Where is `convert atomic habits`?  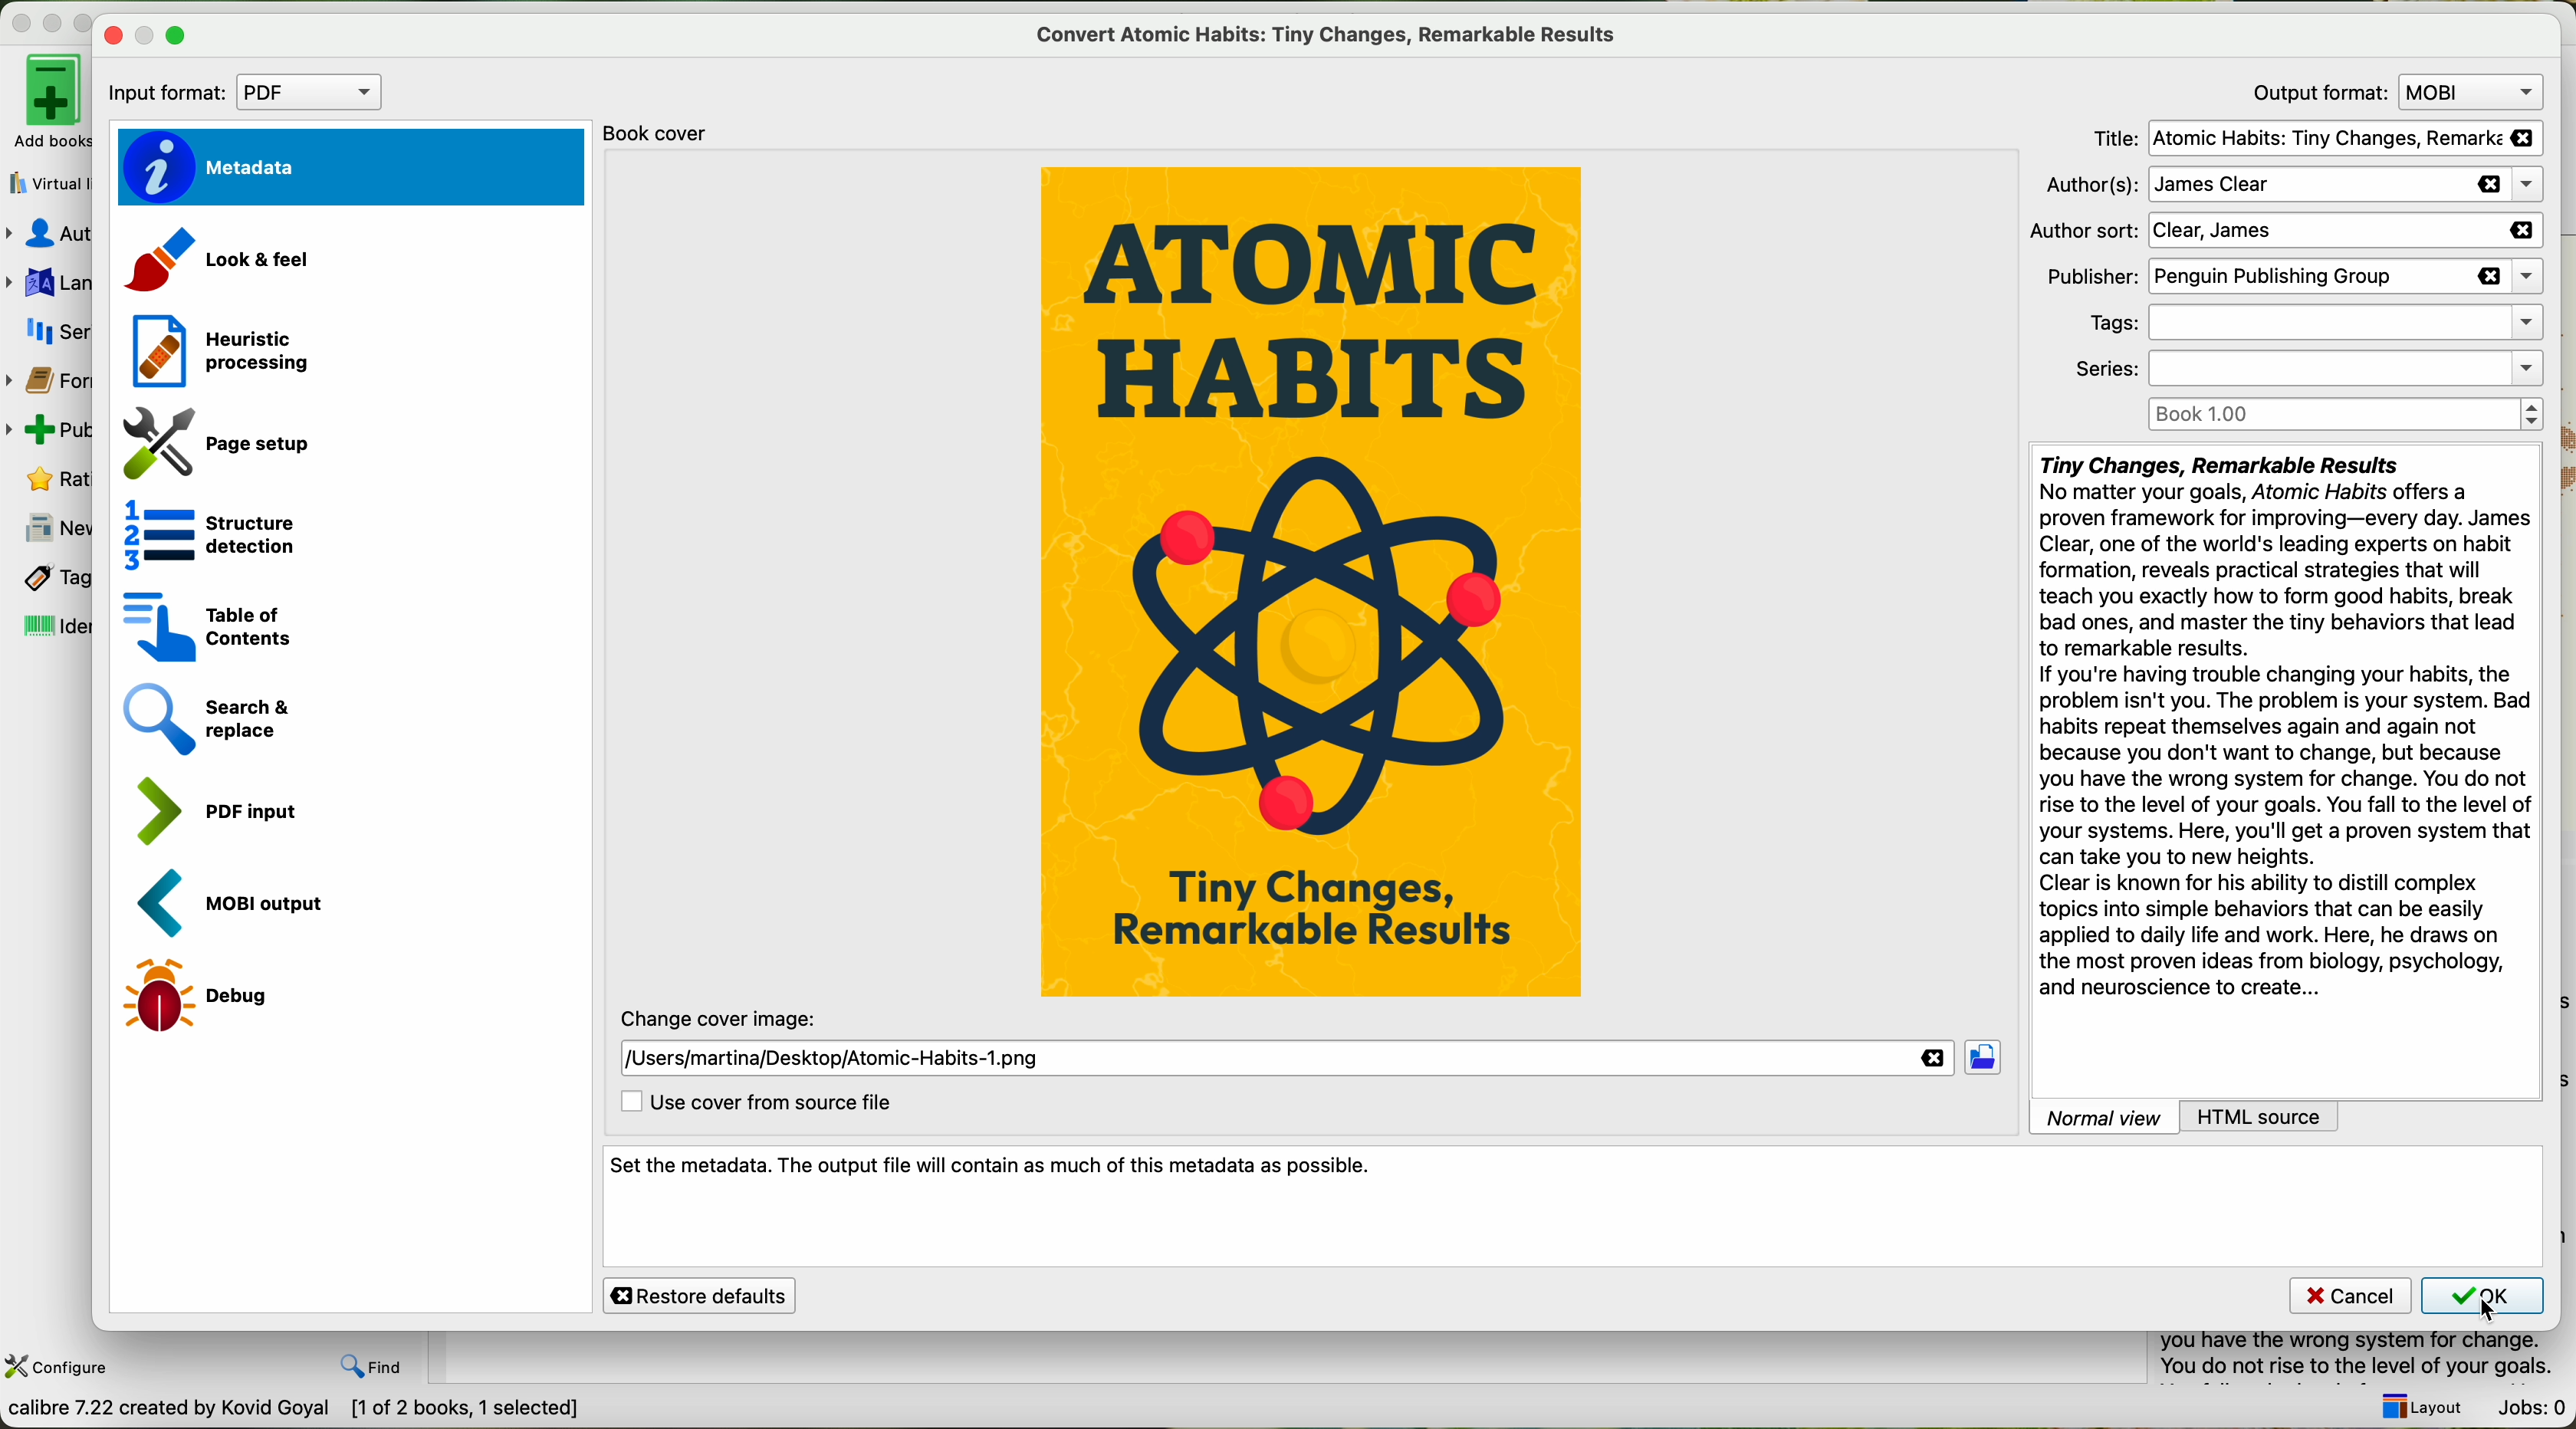
convert atomic habits is located at coordinates (1330, 34).